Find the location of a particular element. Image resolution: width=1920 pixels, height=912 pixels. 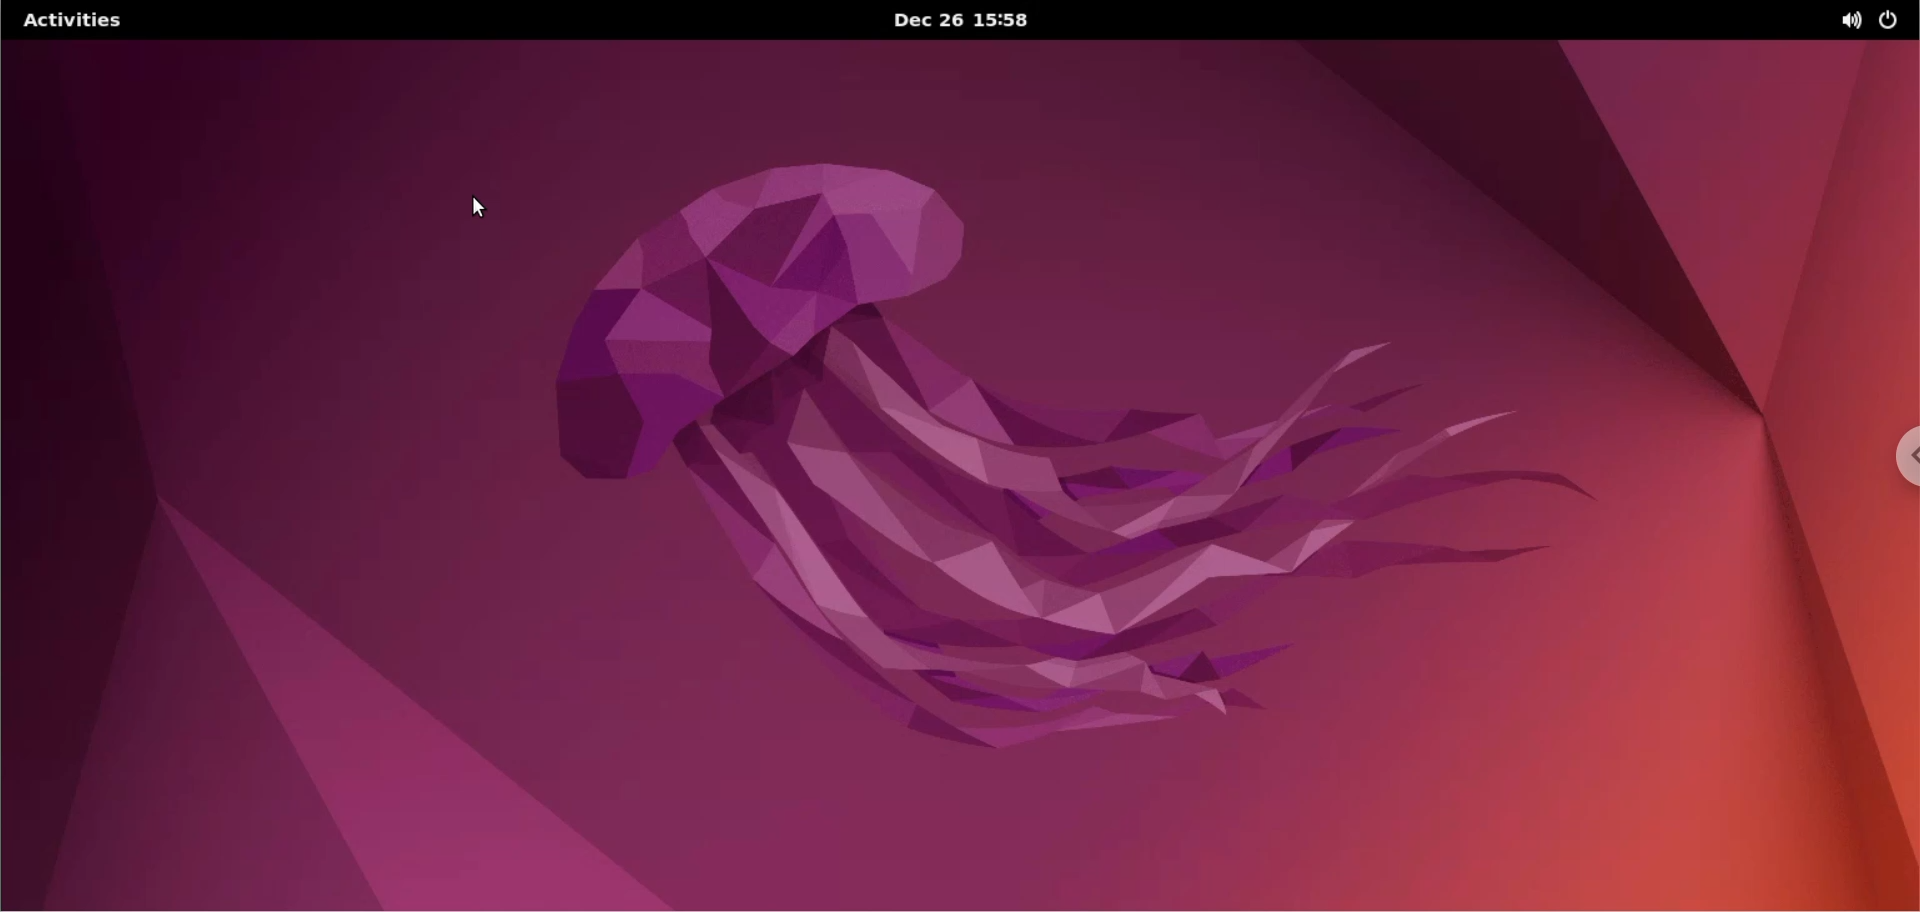

sound options is located at coordinates (1856, 19).